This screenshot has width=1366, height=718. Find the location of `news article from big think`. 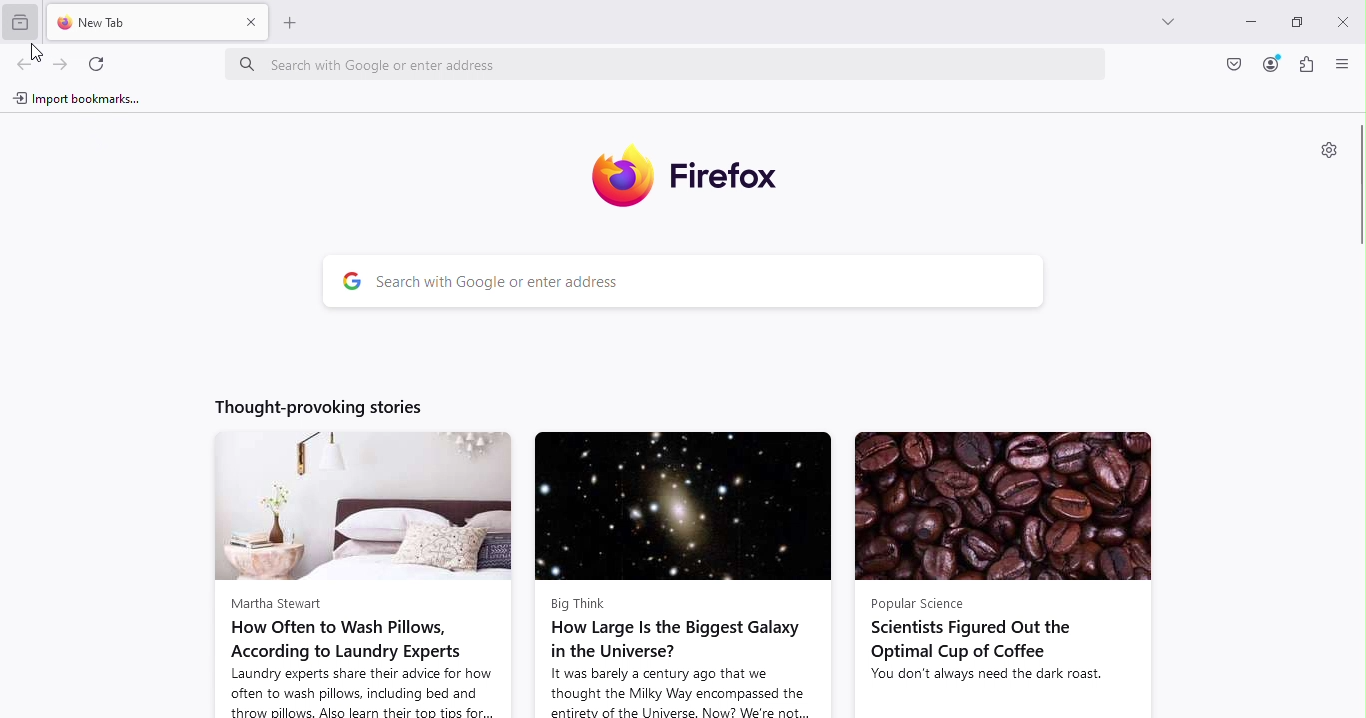

news article from big think is located at coordinates (686, 572).